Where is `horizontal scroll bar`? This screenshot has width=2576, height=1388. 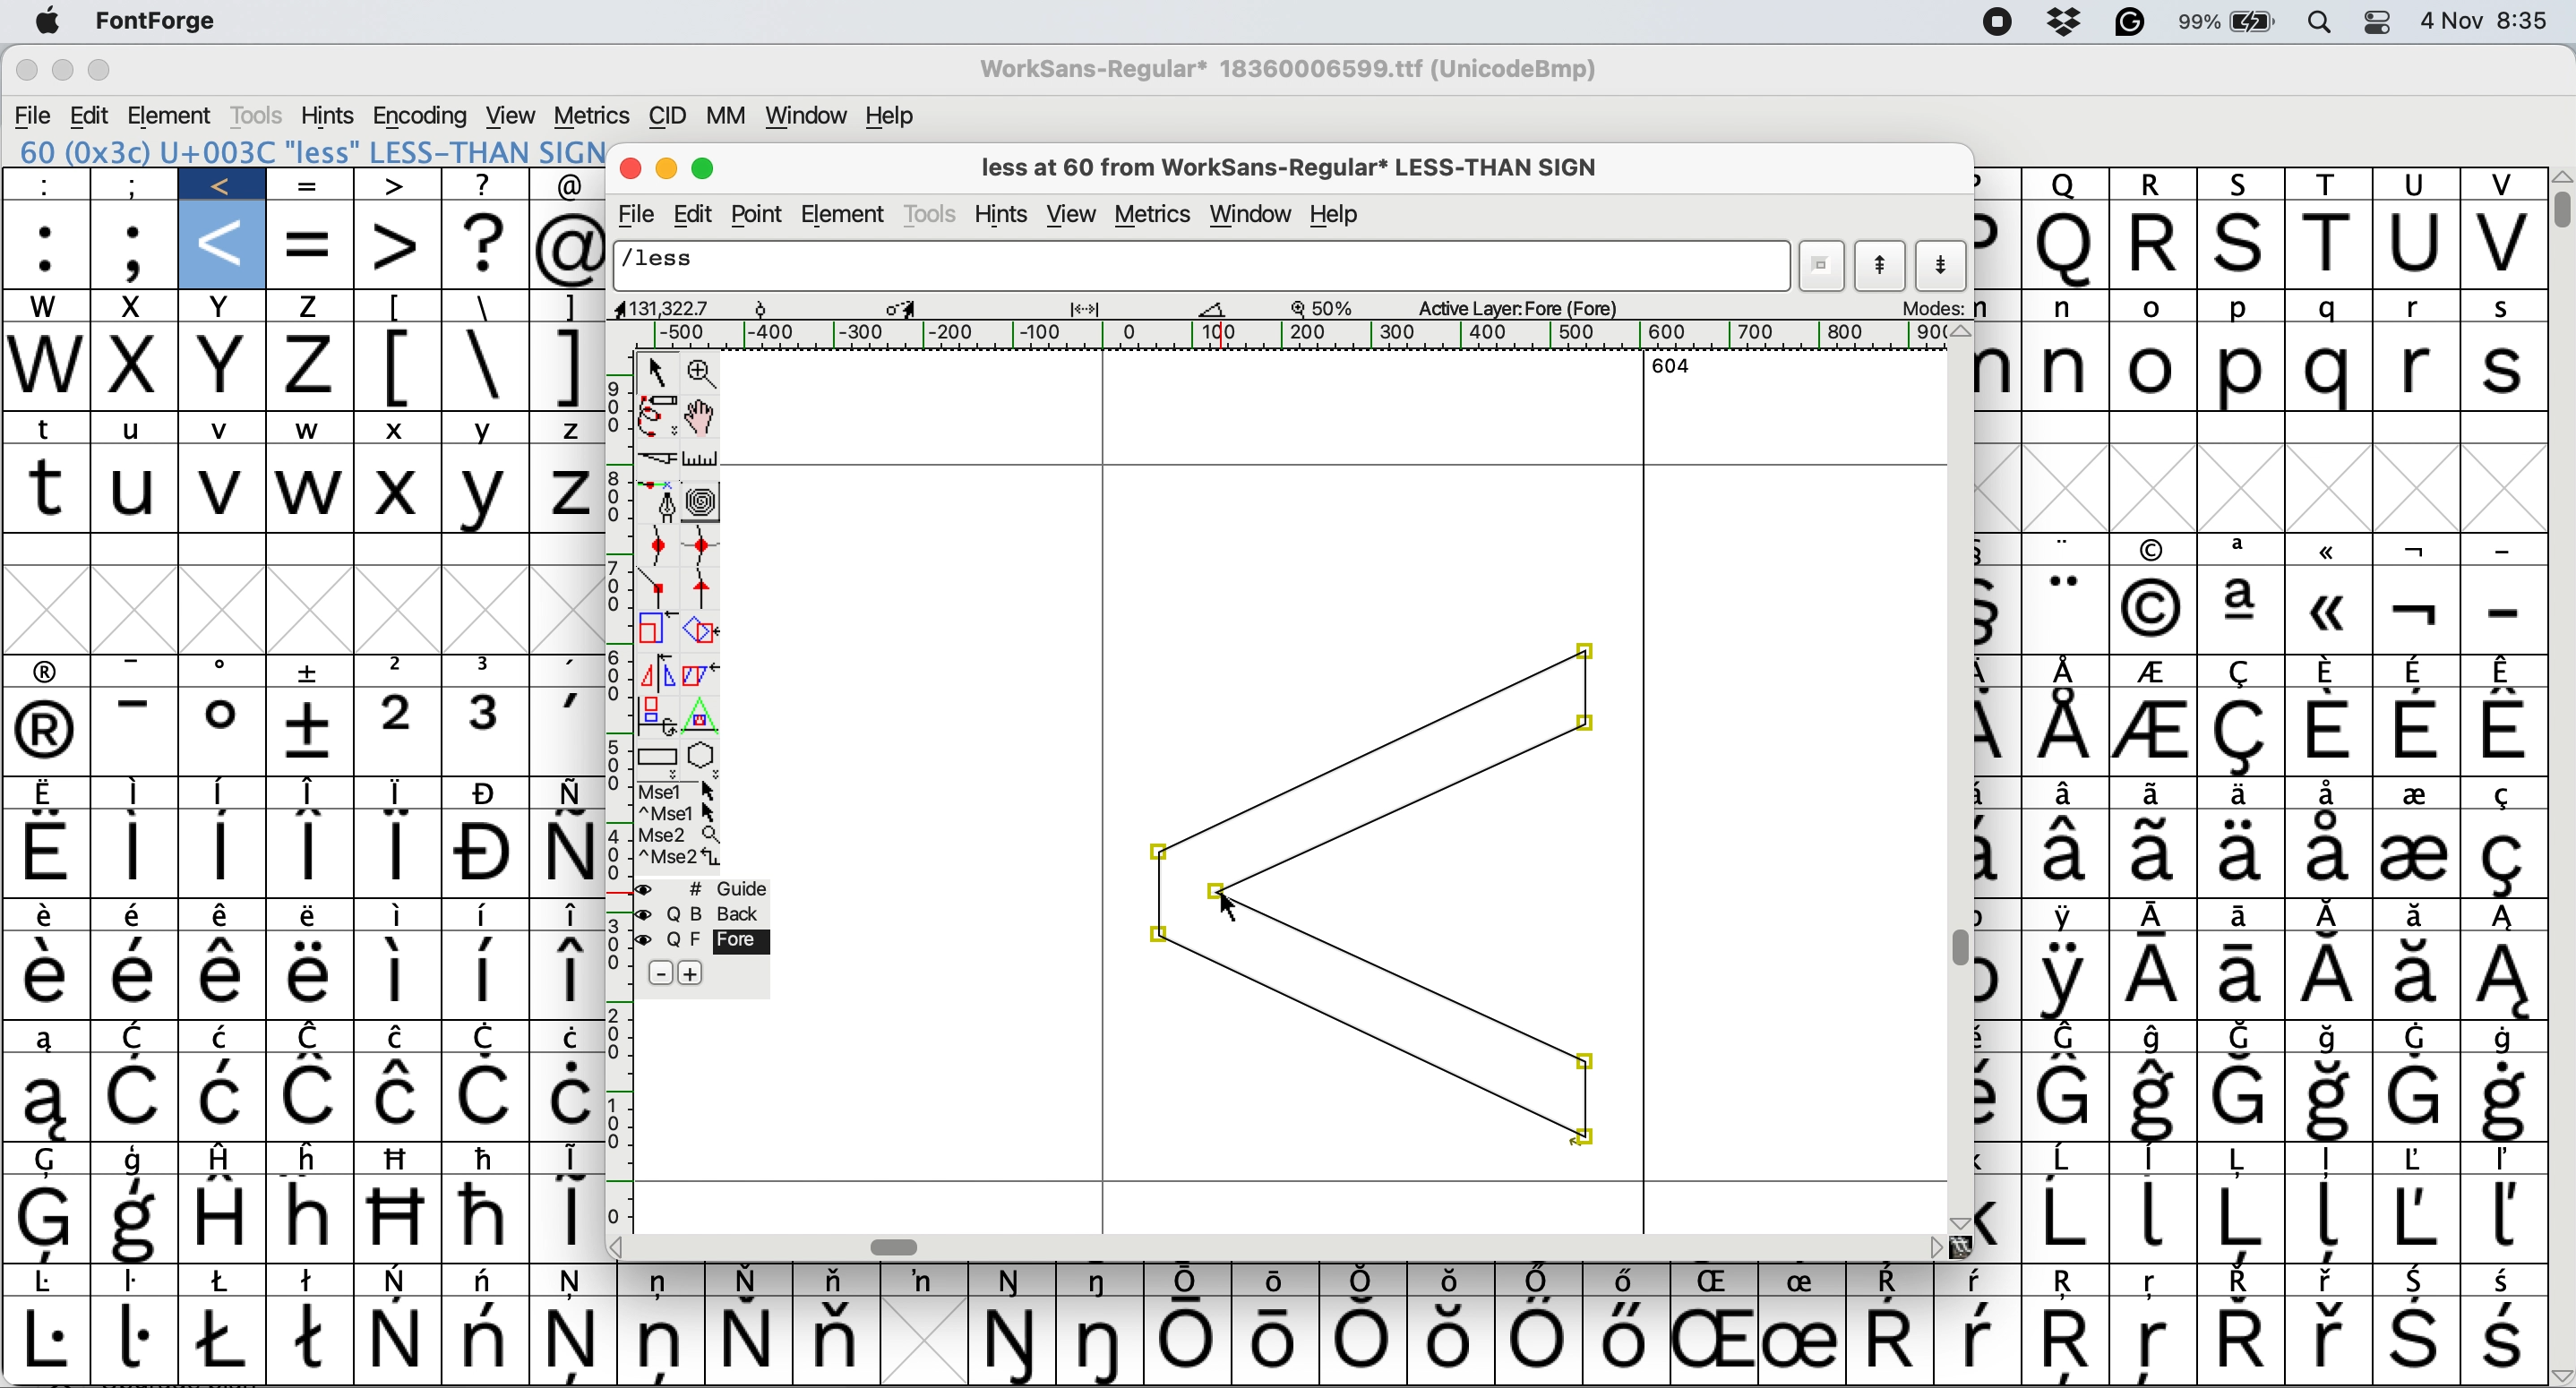 horizontal scroll bar is located at coordinates (1272, 1245).